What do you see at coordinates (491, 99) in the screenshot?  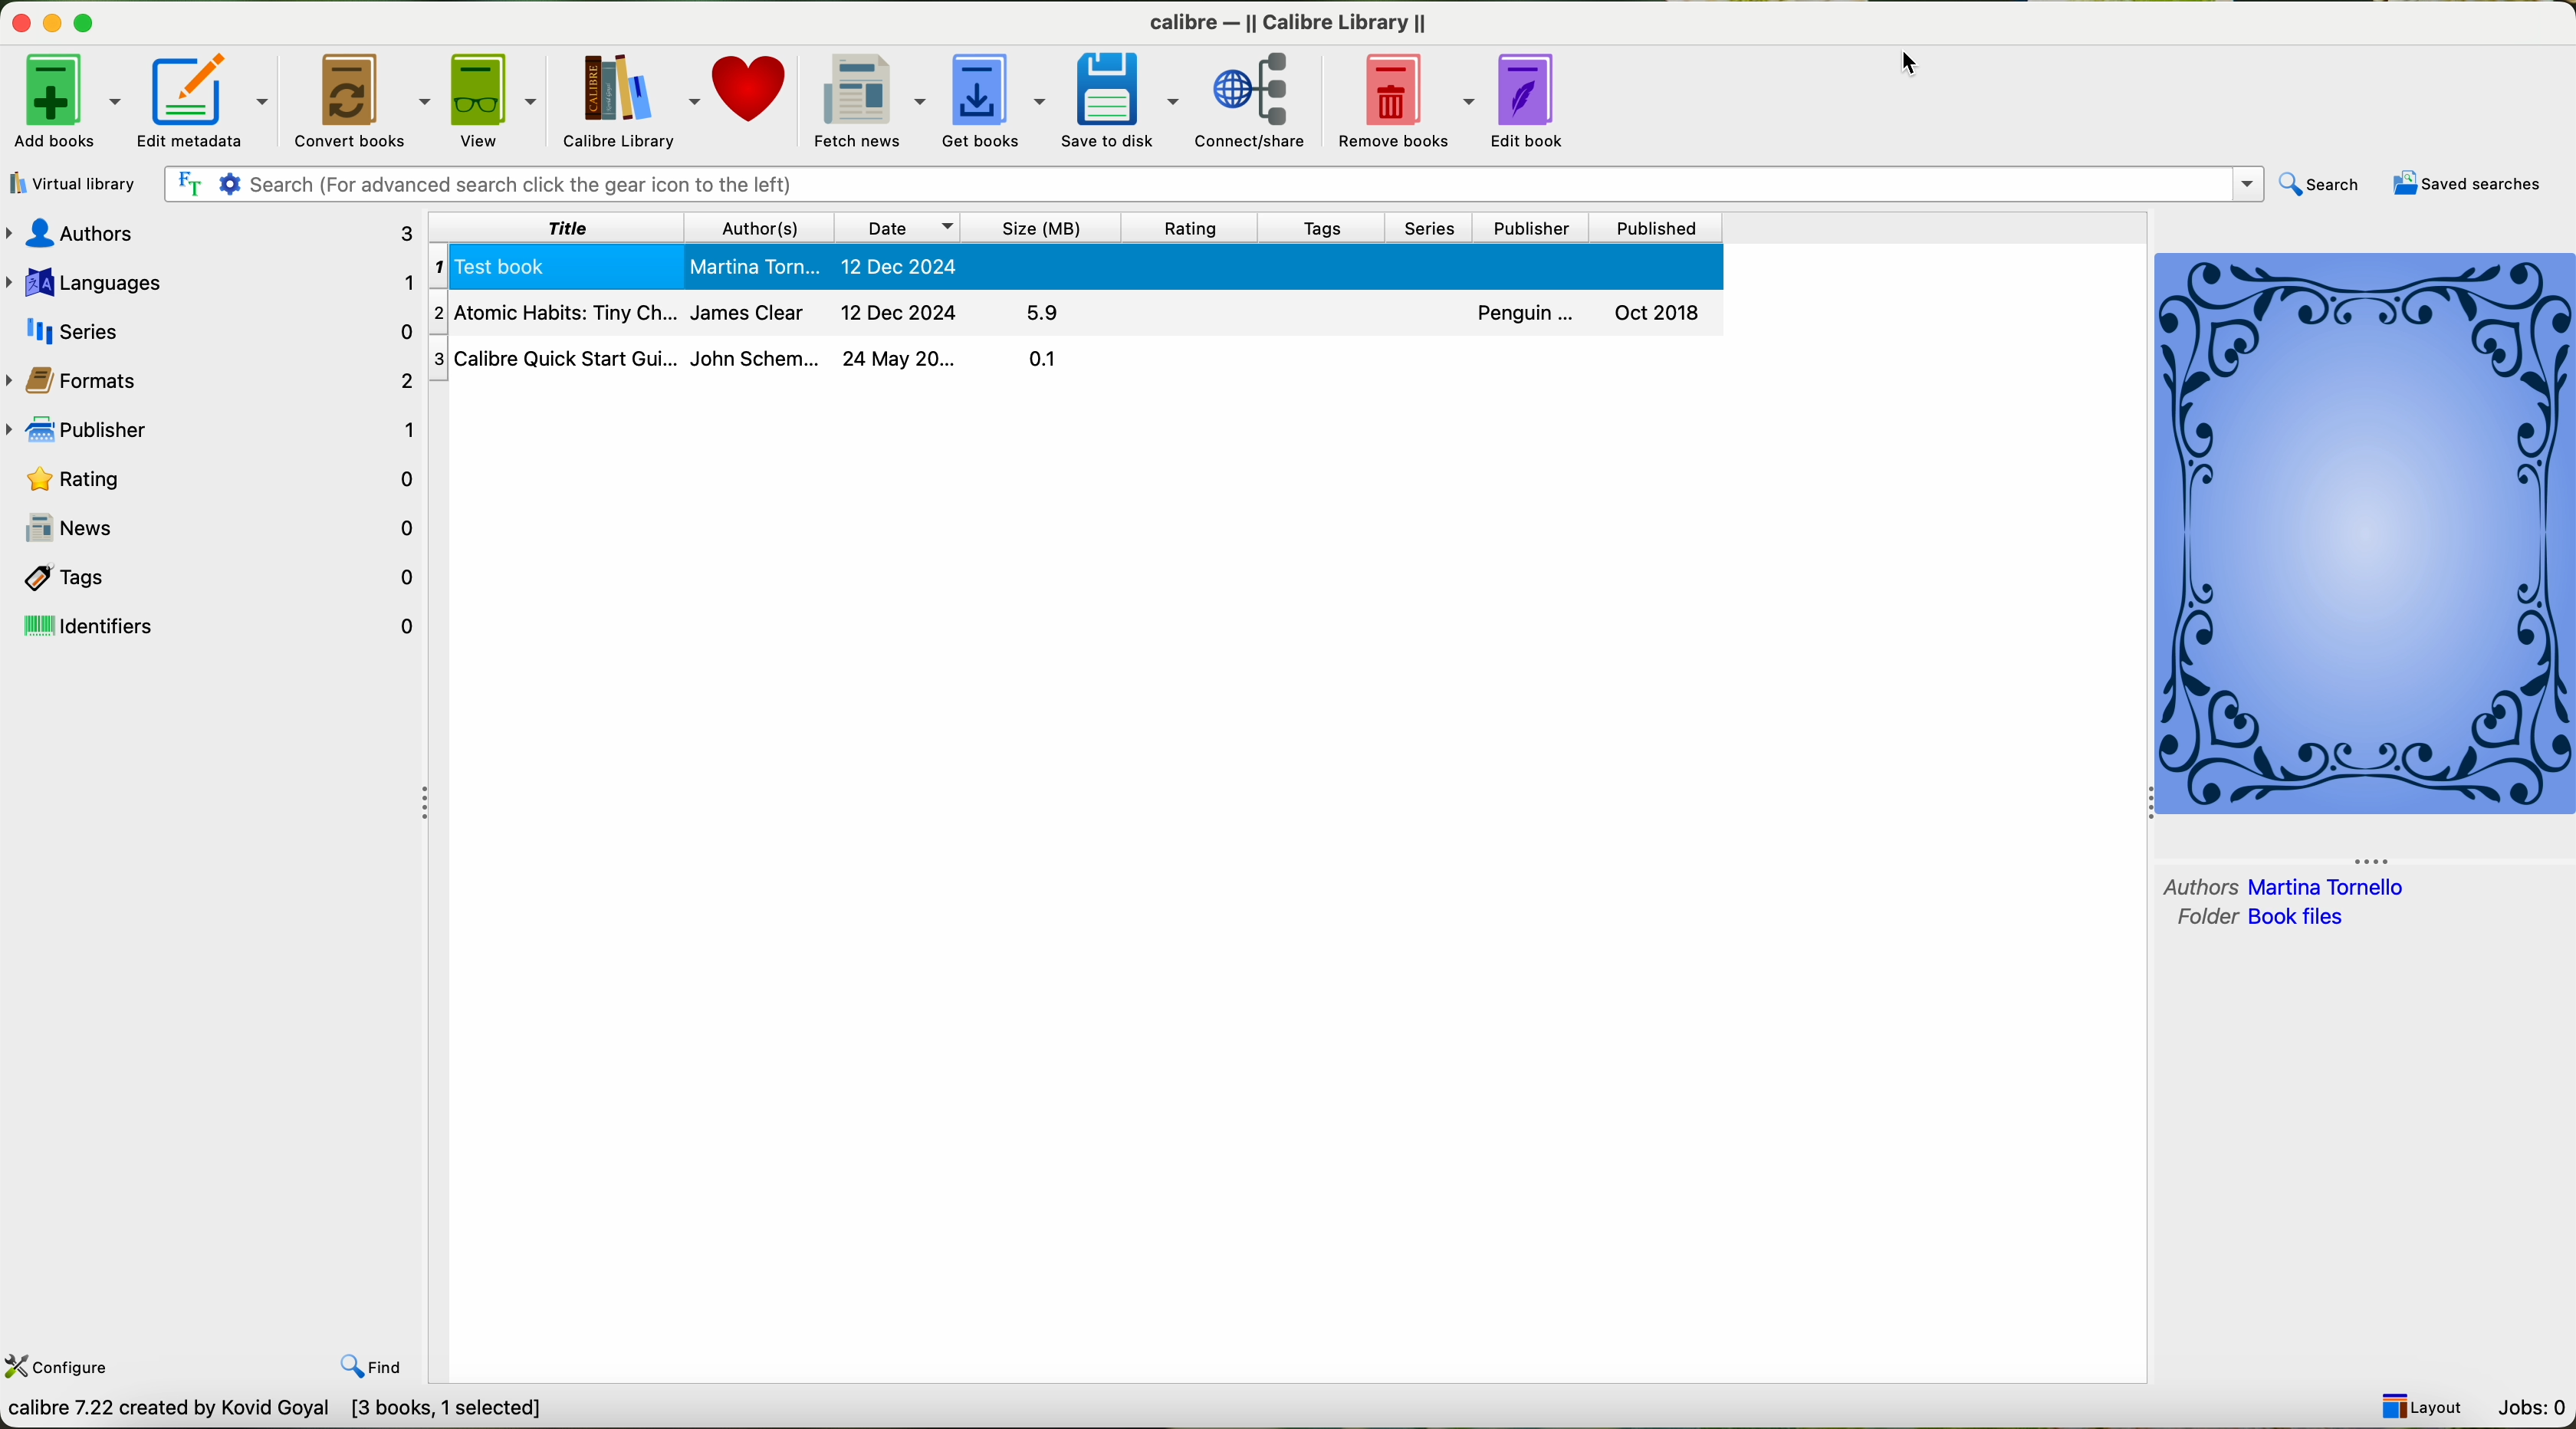 I see `view` at bounding box center [491, 99].